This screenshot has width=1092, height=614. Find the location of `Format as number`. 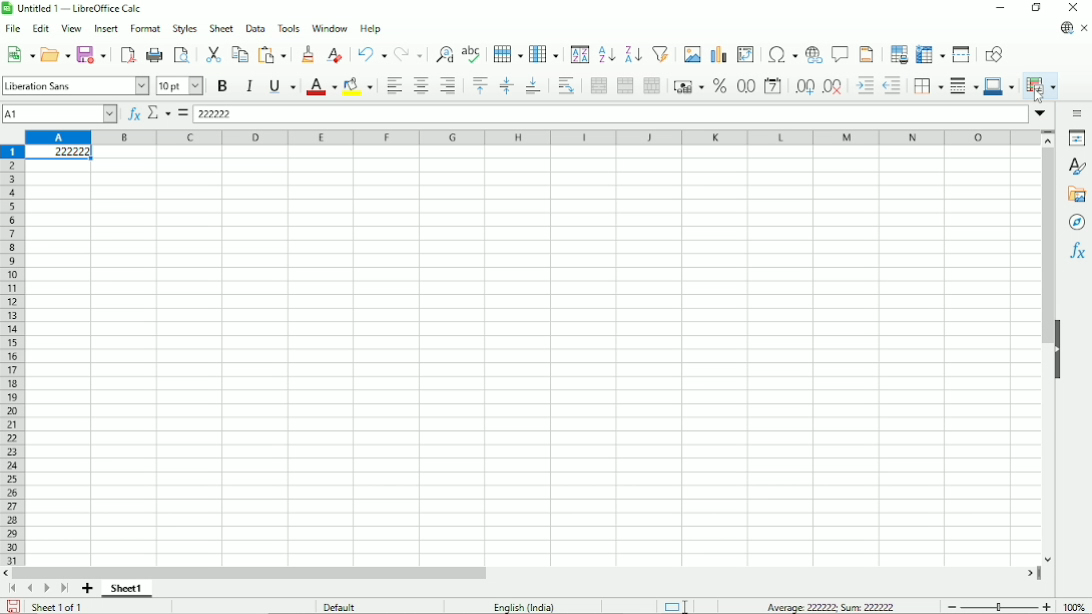

Format as number is located at coordinates (745, 87).